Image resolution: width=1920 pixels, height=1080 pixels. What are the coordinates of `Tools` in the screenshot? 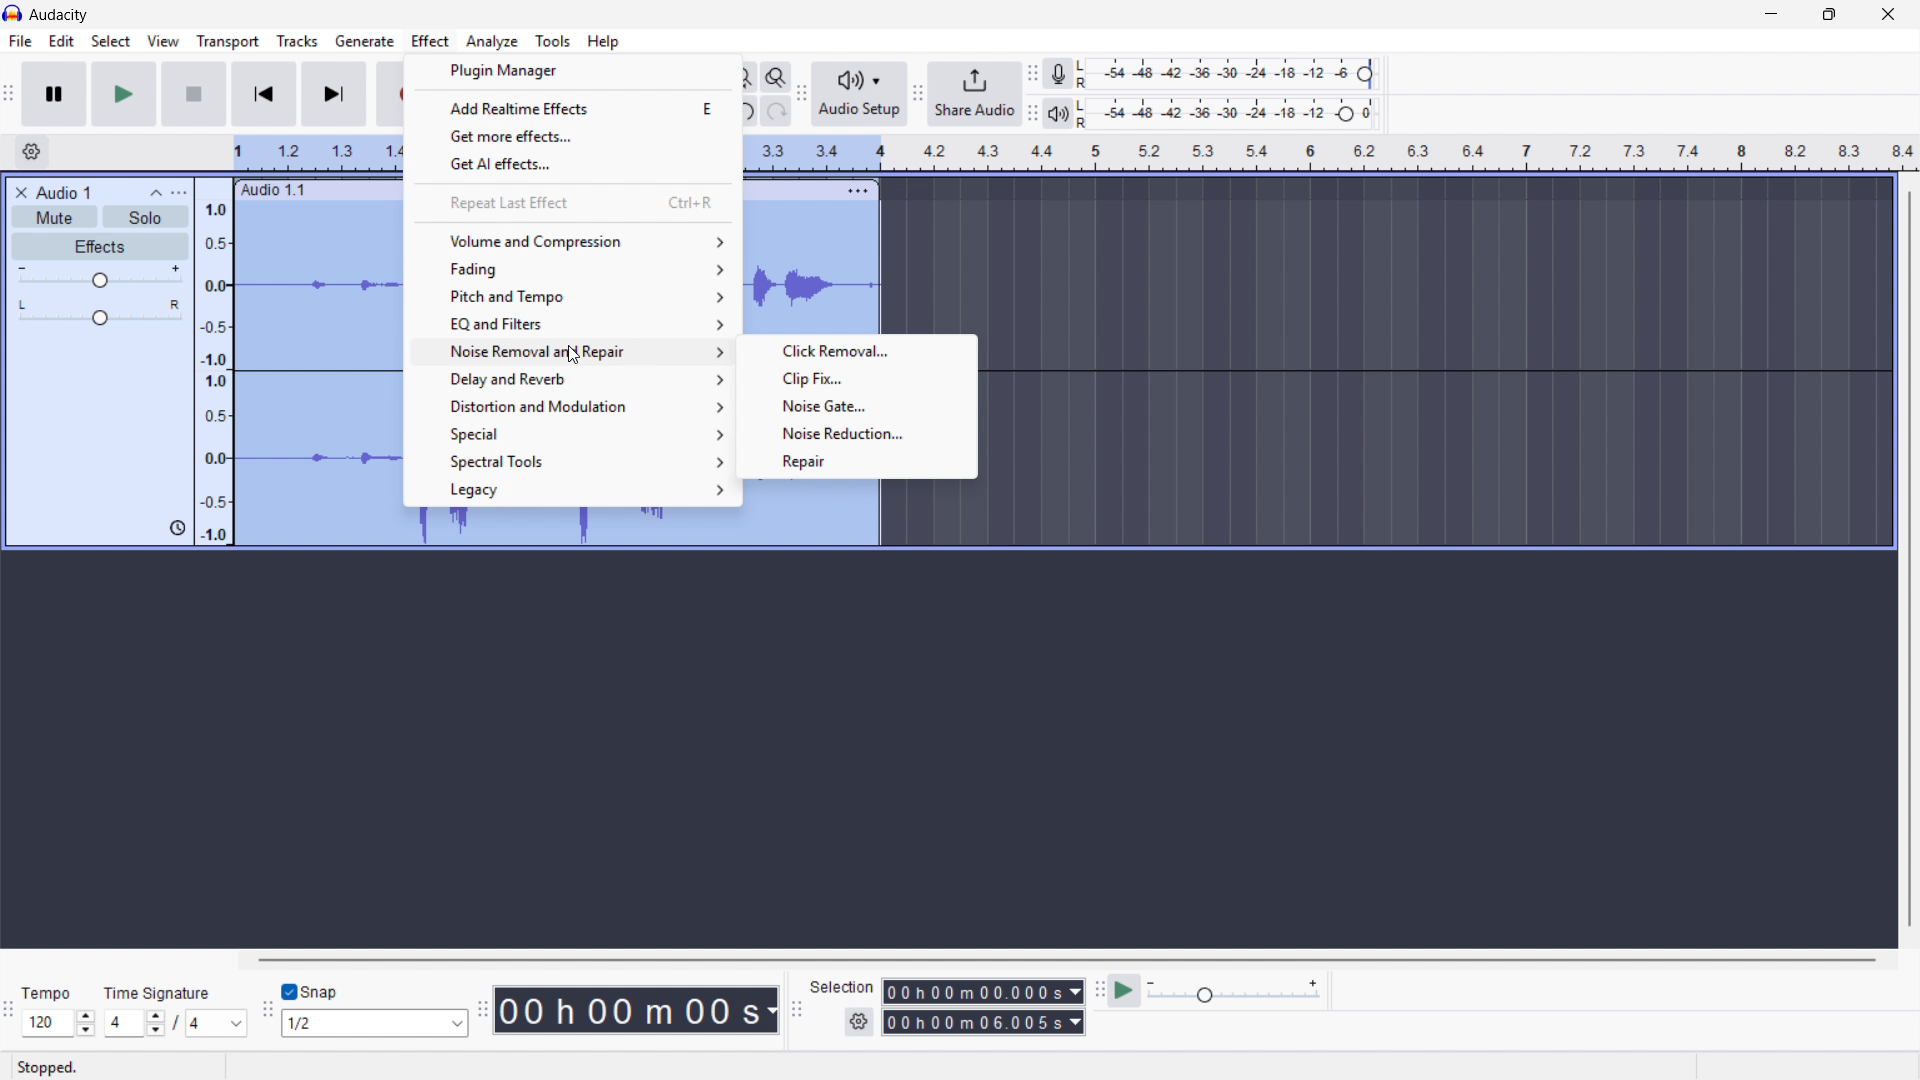 It's located at (553, 41).